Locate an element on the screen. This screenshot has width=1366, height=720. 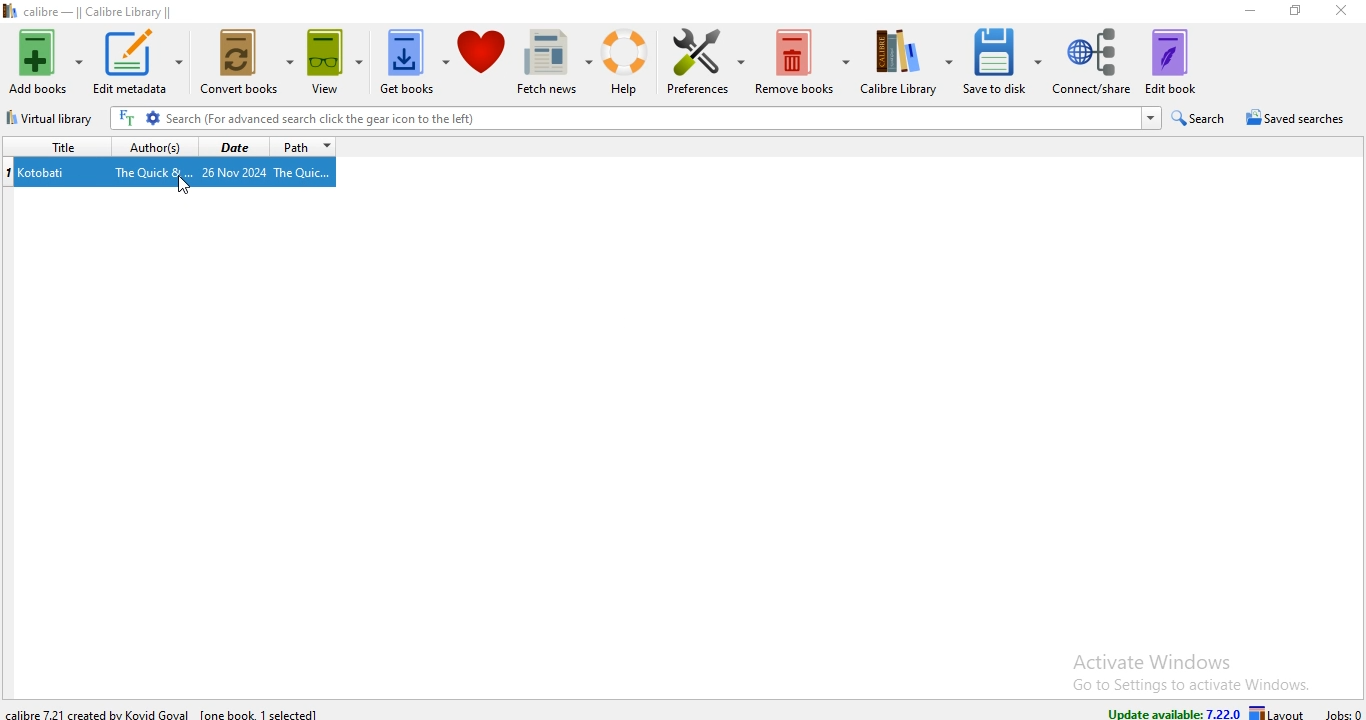
update available: 7.22.0 is located at coordinates (1172, 710).